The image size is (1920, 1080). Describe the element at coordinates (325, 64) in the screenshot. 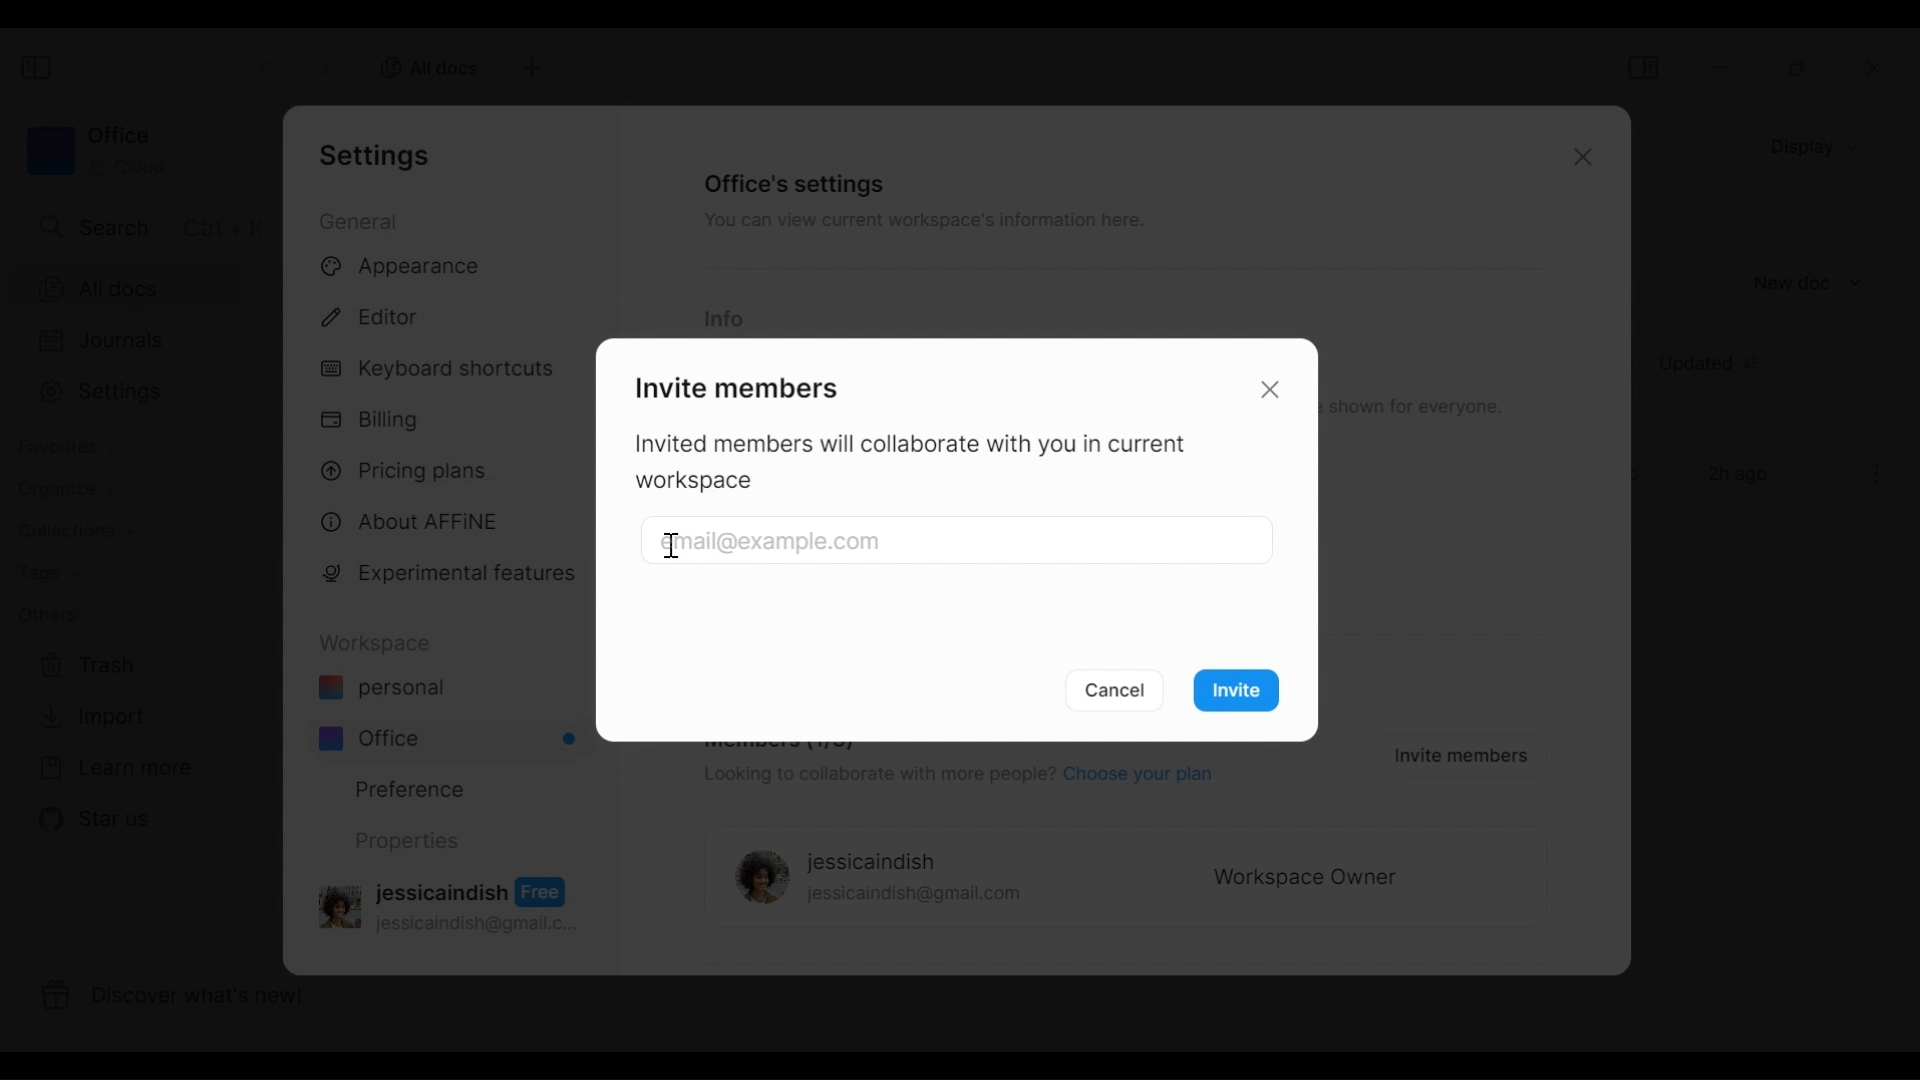

I see `Go Forward` at that location.